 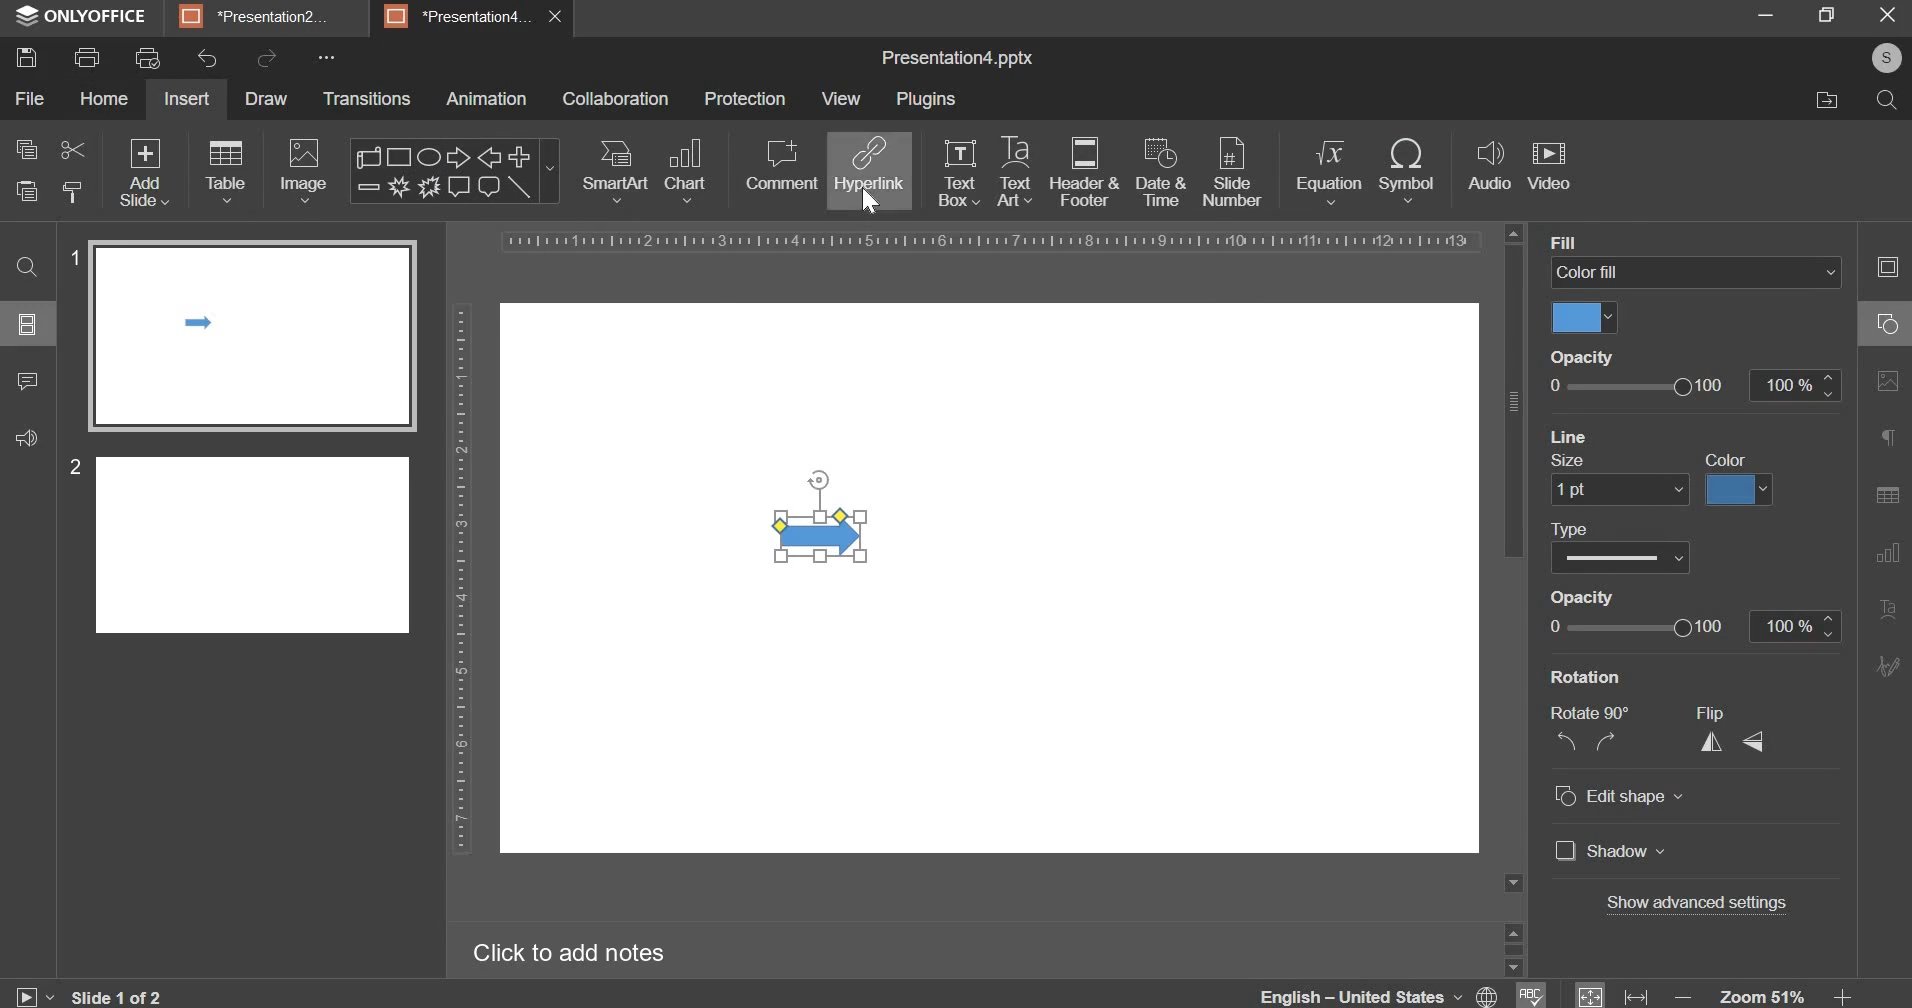 What do you see at coordinates (145, 172) in the screenshot?
I see `add slide` at bounding box center [145, 172].